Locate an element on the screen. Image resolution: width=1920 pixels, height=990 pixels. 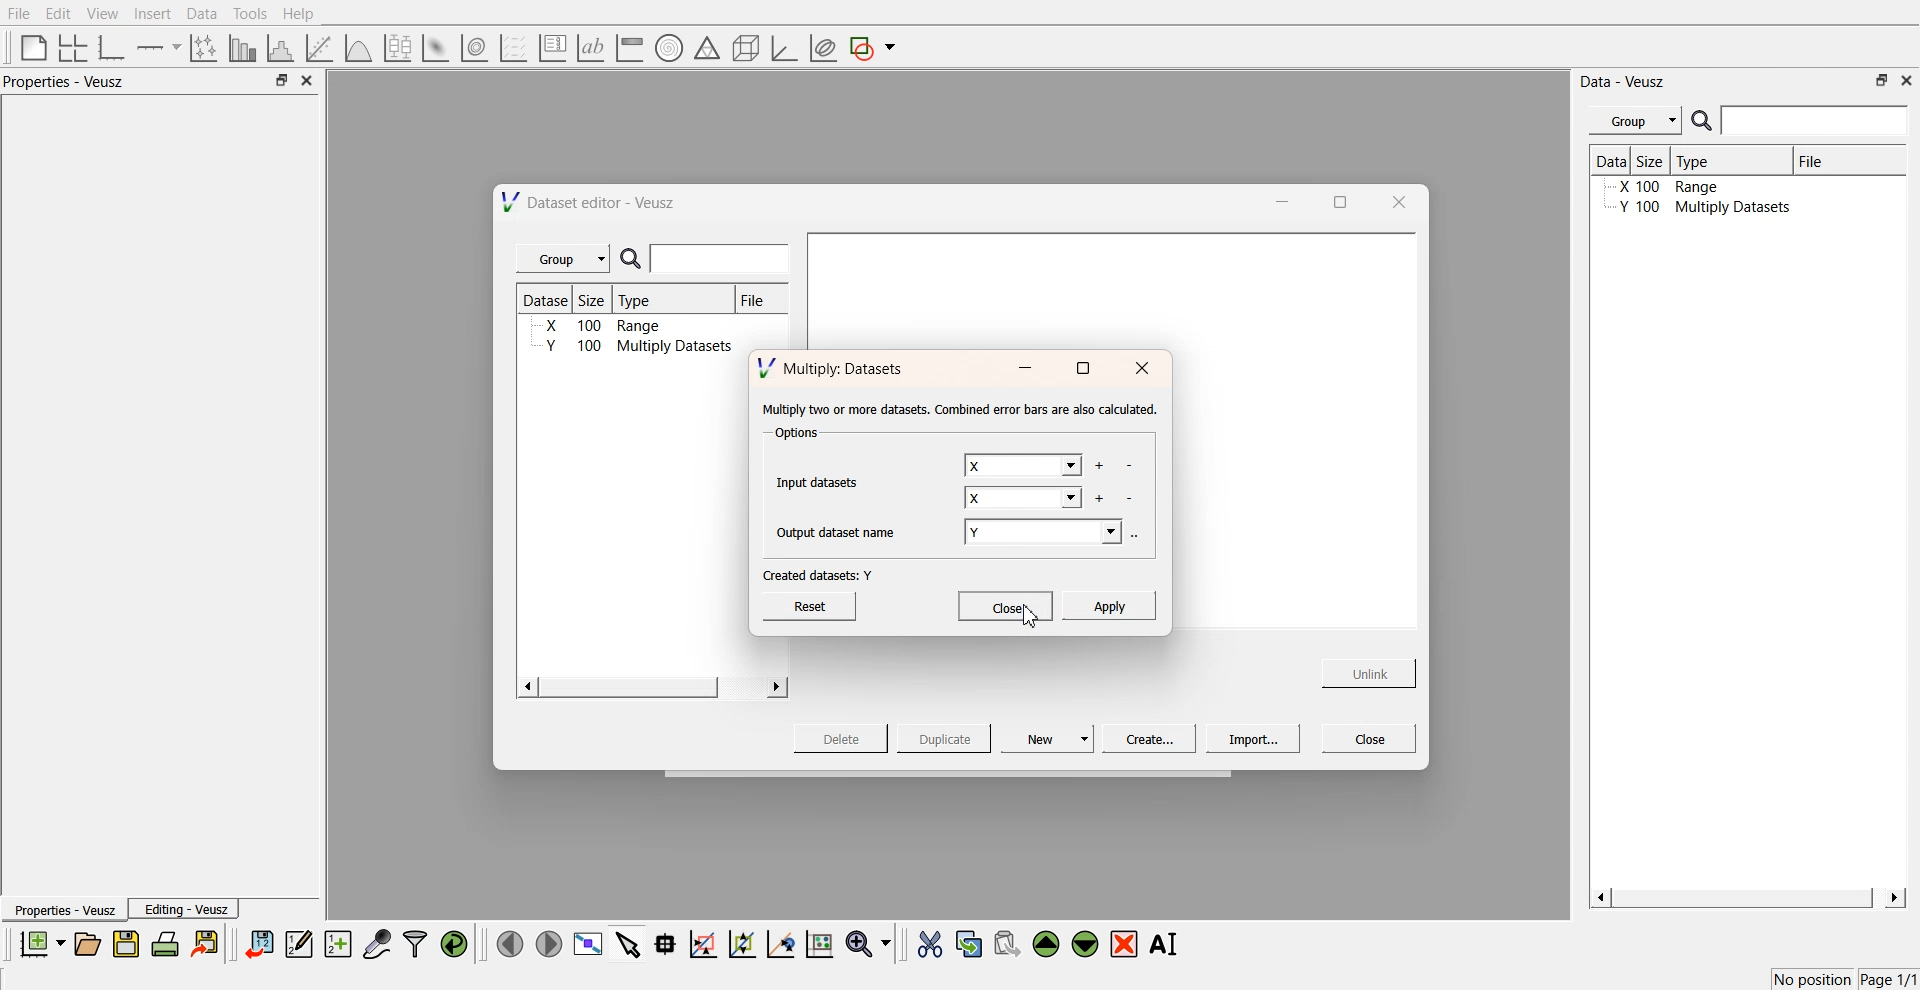
Import... is located at coordinates (1253, 739).